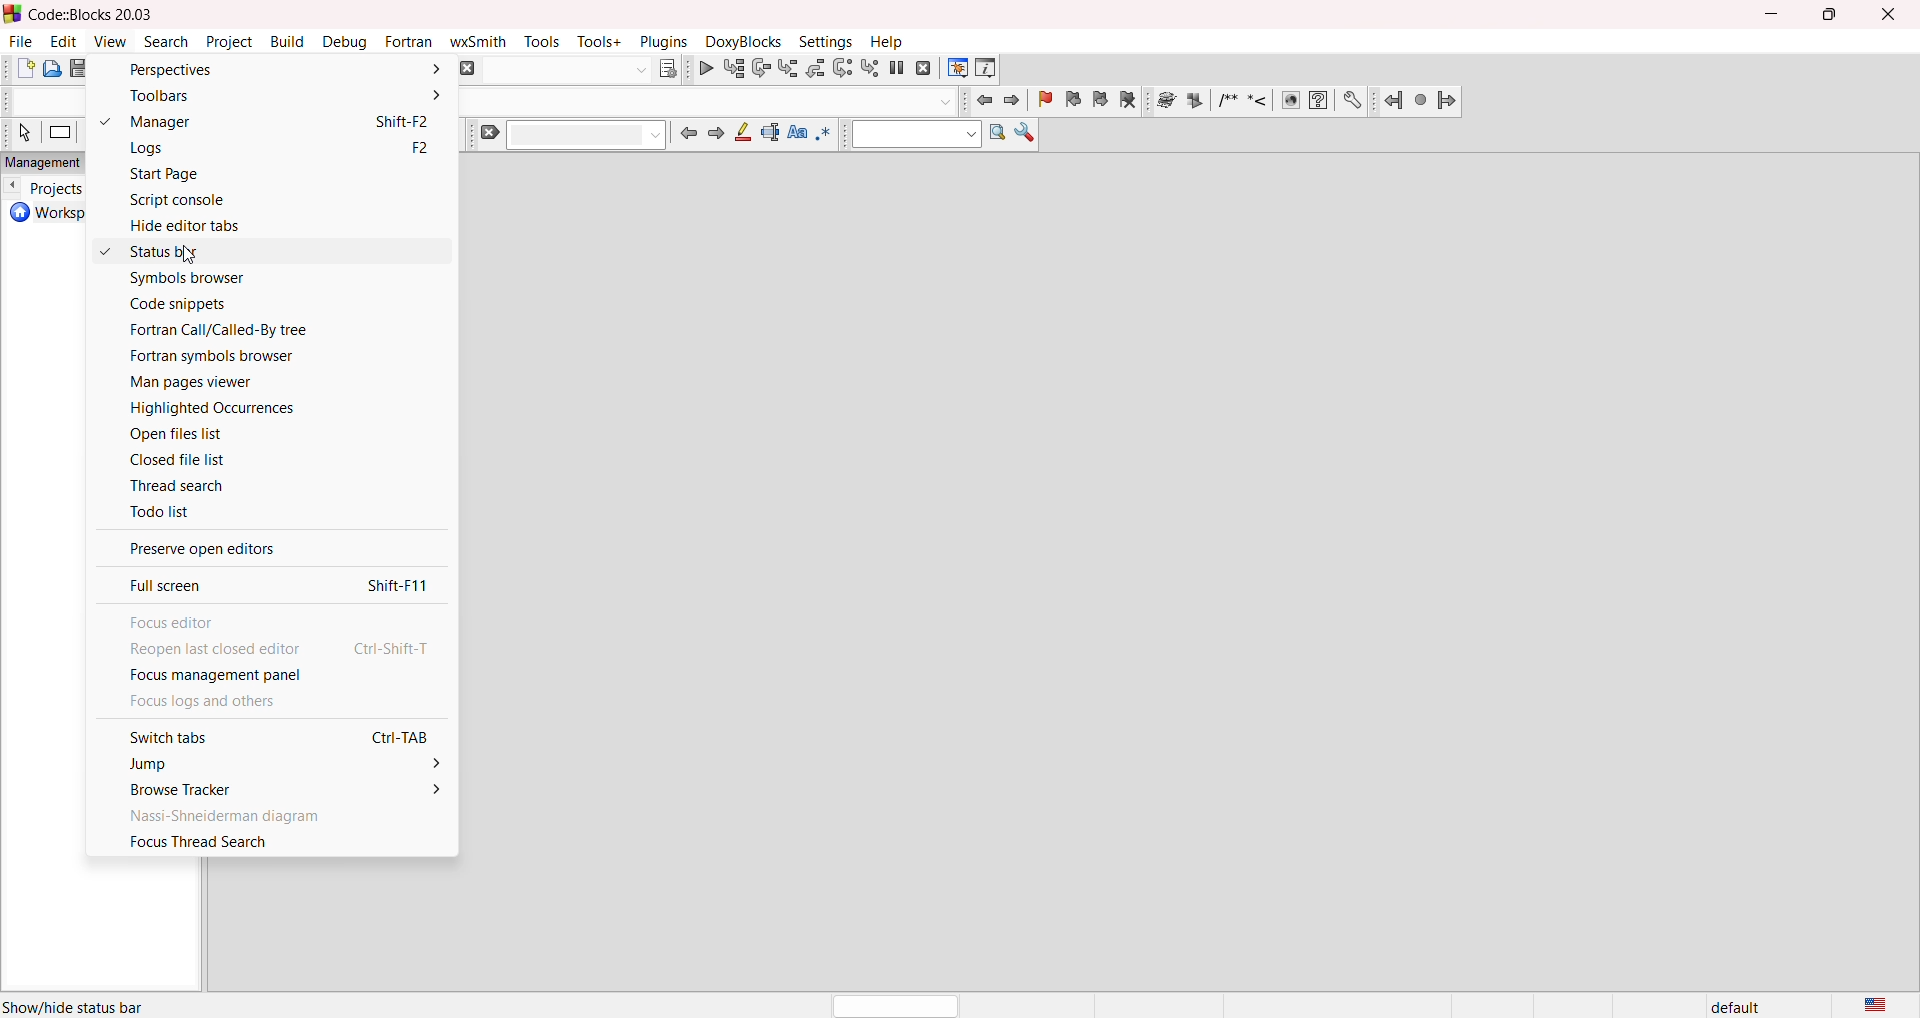  I want to click on step into instruction, so click(870, 71).